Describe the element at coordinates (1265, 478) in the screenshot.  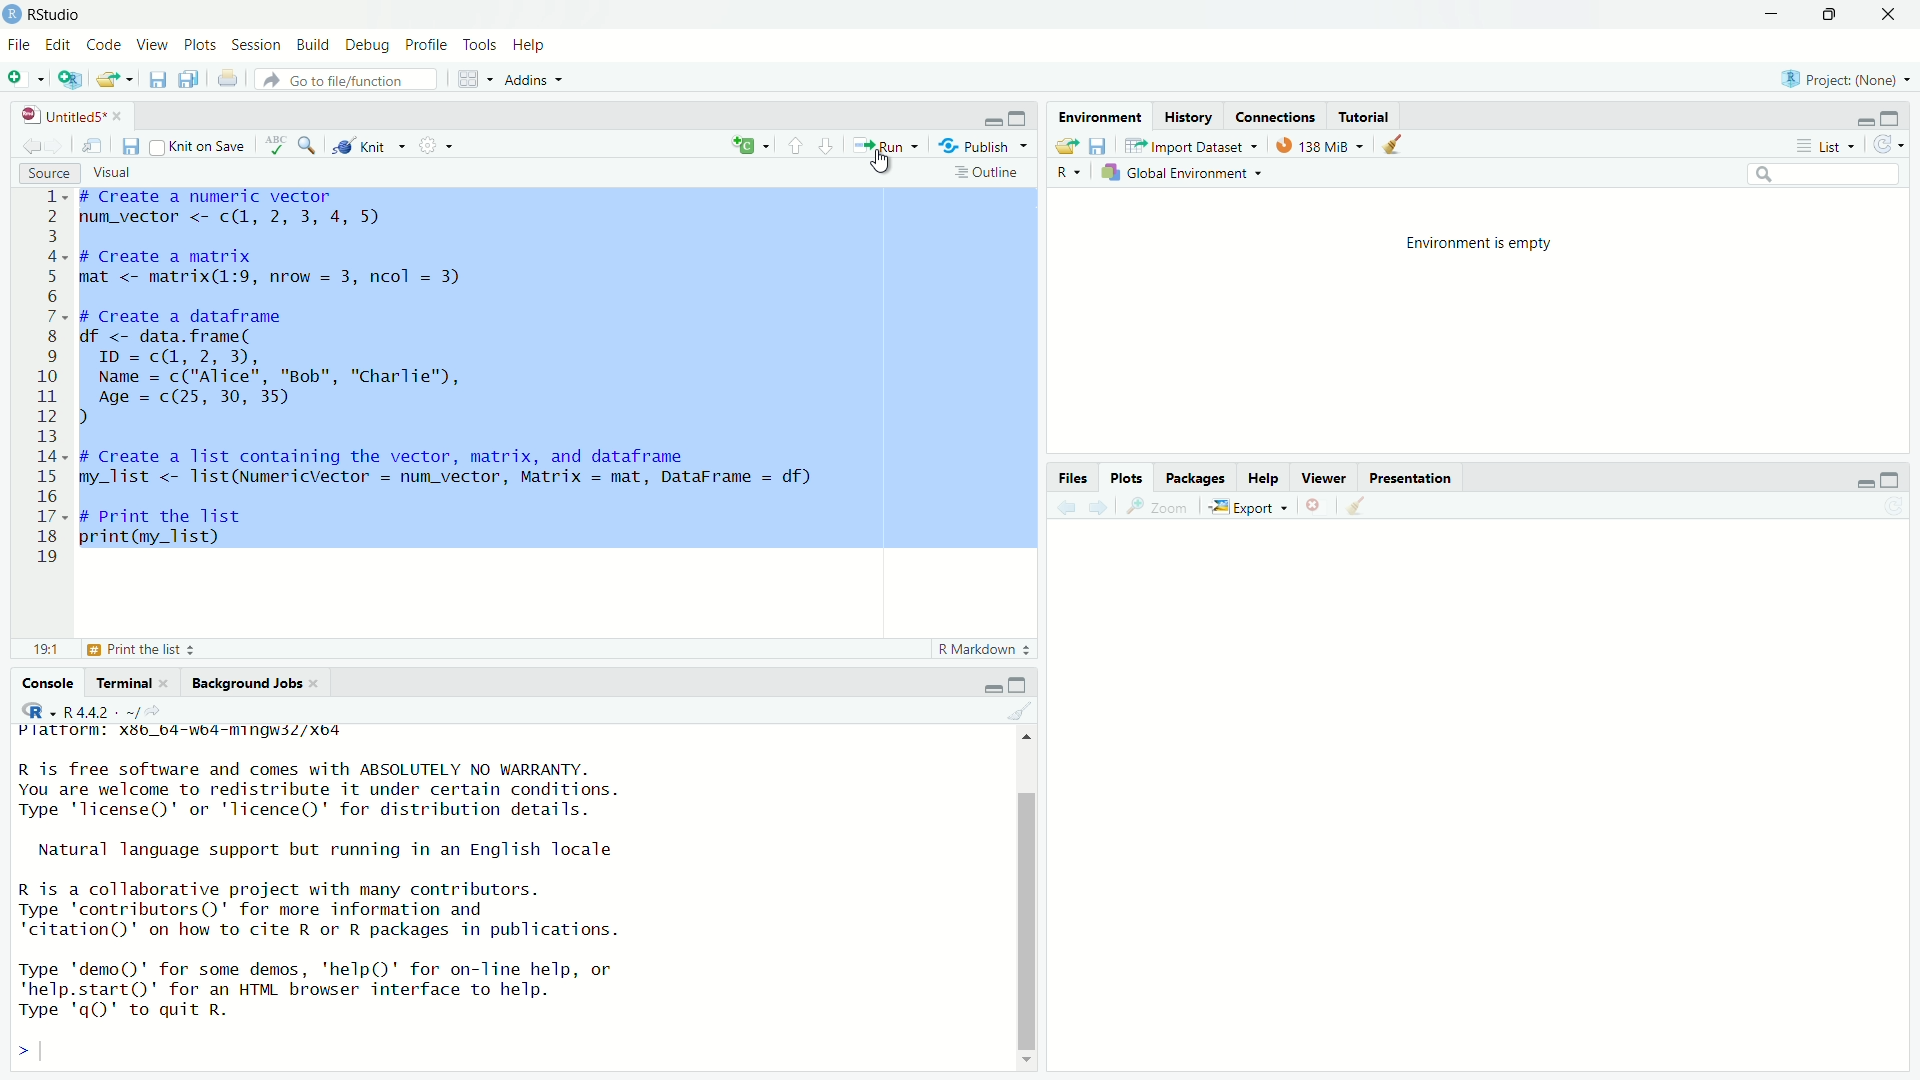
I see `Help` at that location.